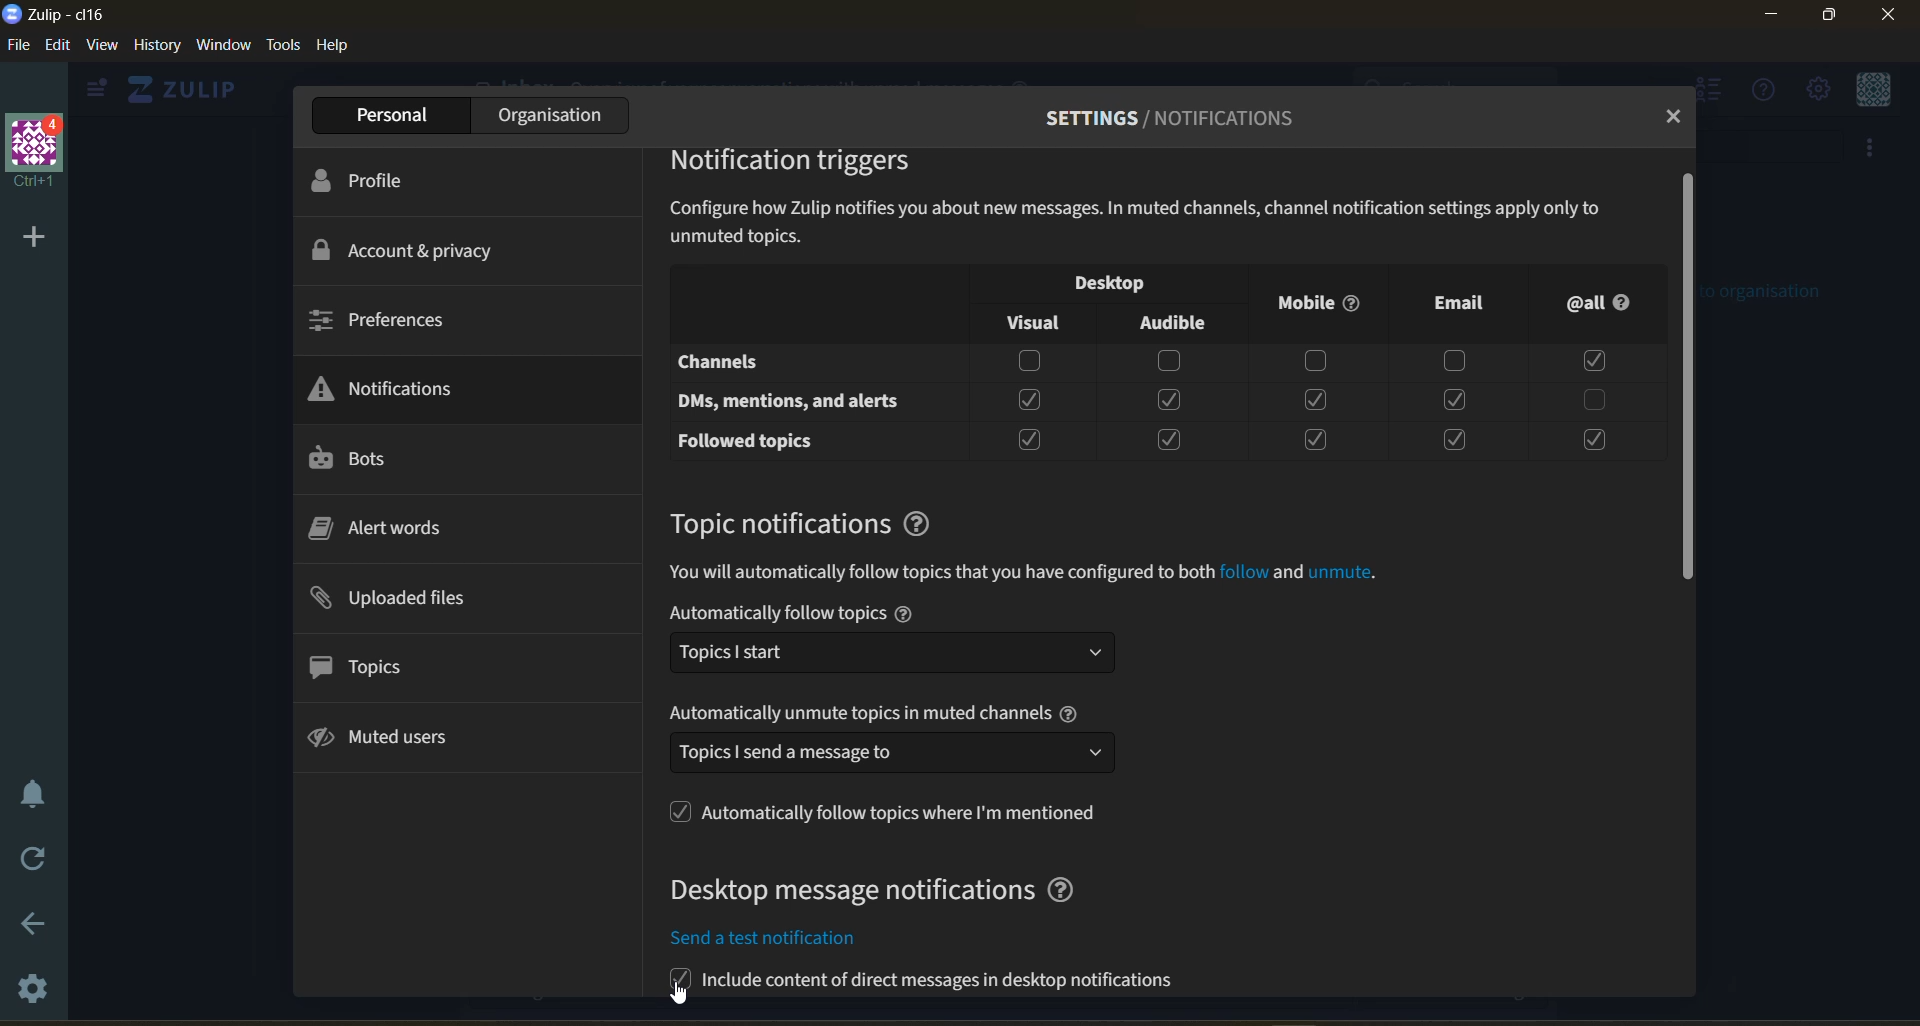  What do you see at coordinates (1171, 323) in the screenshot?
I see `Audible` at bounding box center [1171, 323].